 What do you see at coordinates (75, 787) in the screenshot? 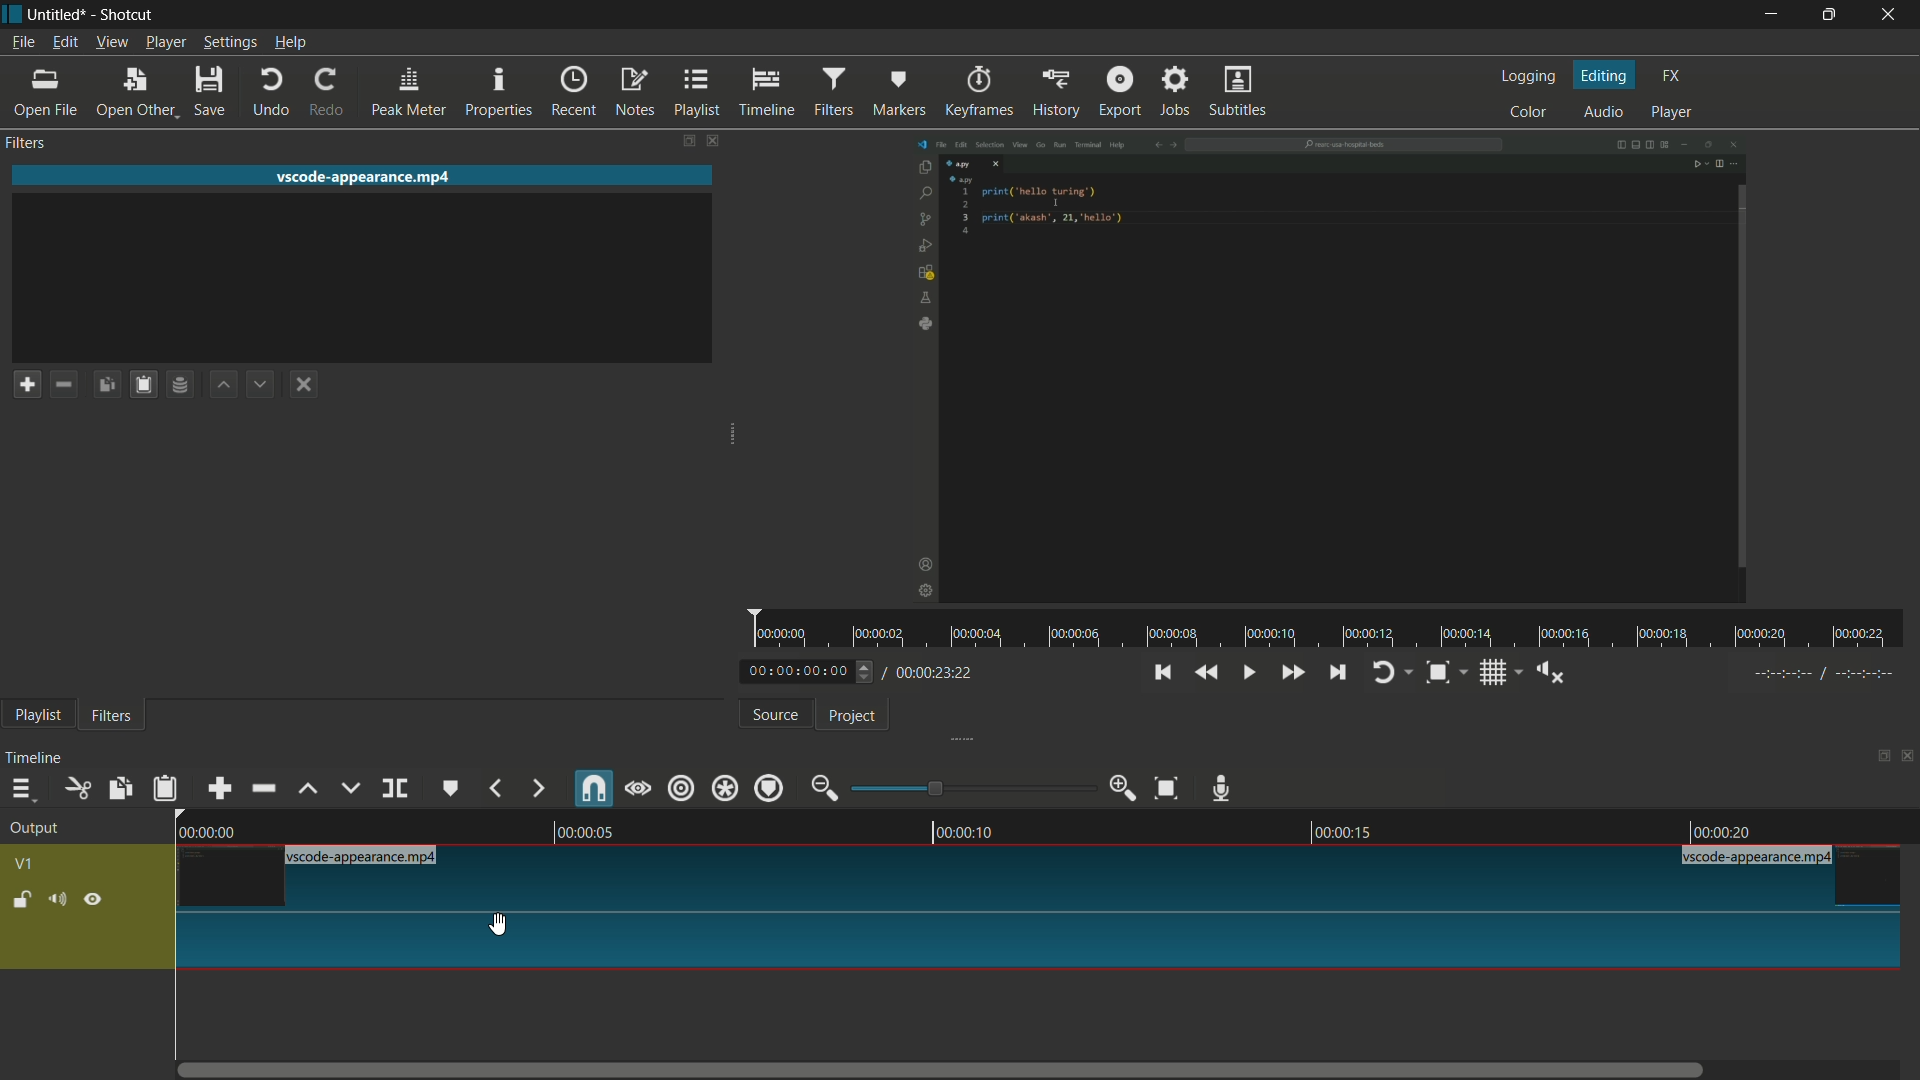
I see `cut` at bounding box center [75, 787].